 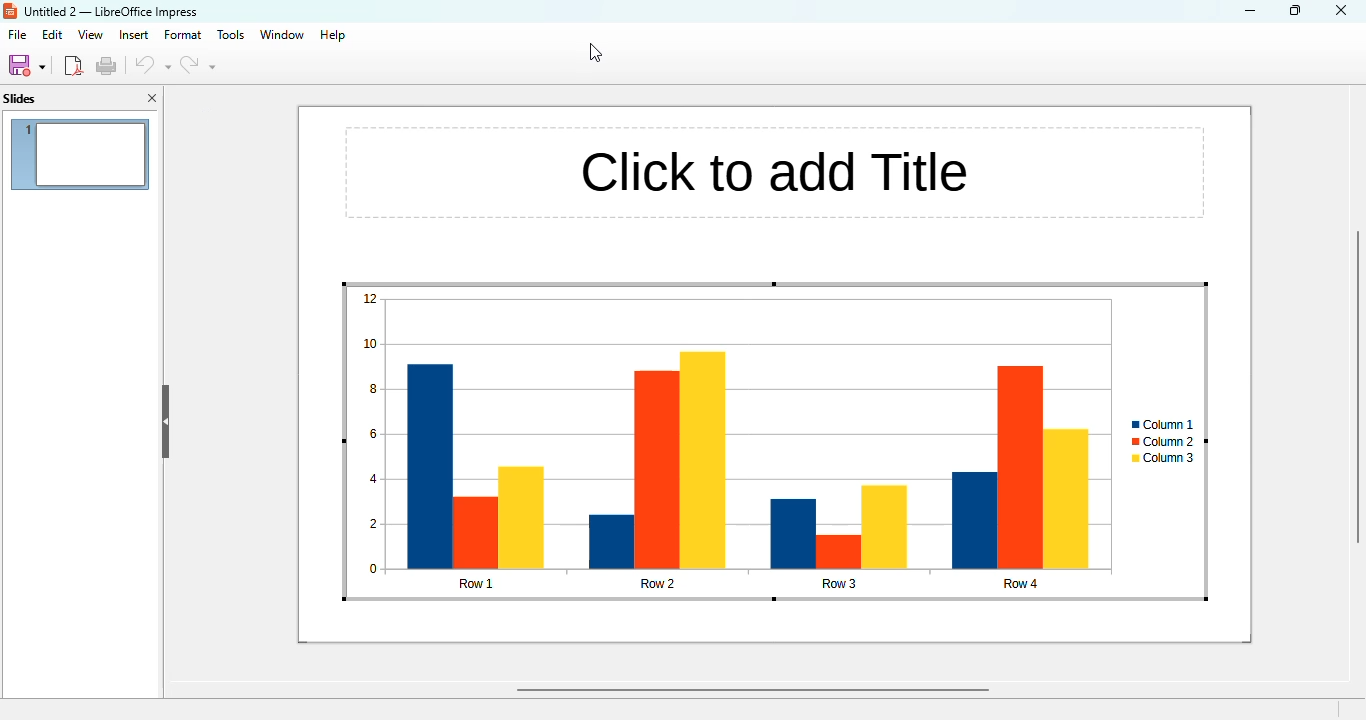 I want to click on undo, so click(x=153, y=65).